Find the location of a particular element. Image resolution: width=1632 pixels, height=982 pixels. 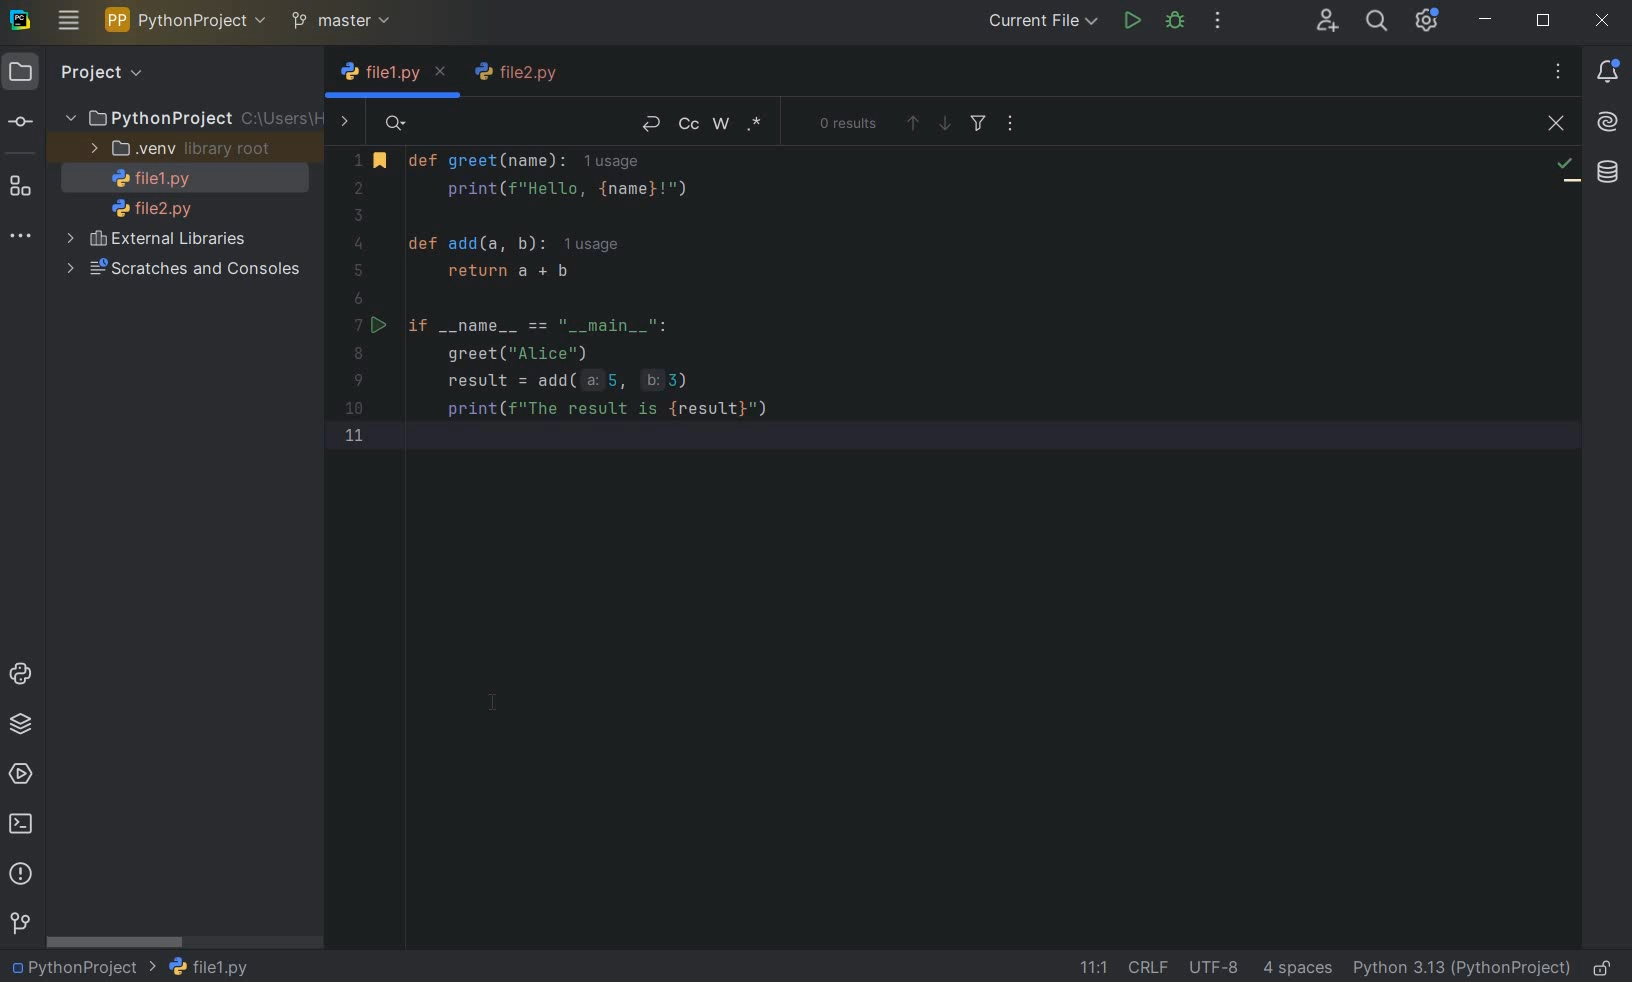

SCROLLBAR is located at coordinates (115, 944).